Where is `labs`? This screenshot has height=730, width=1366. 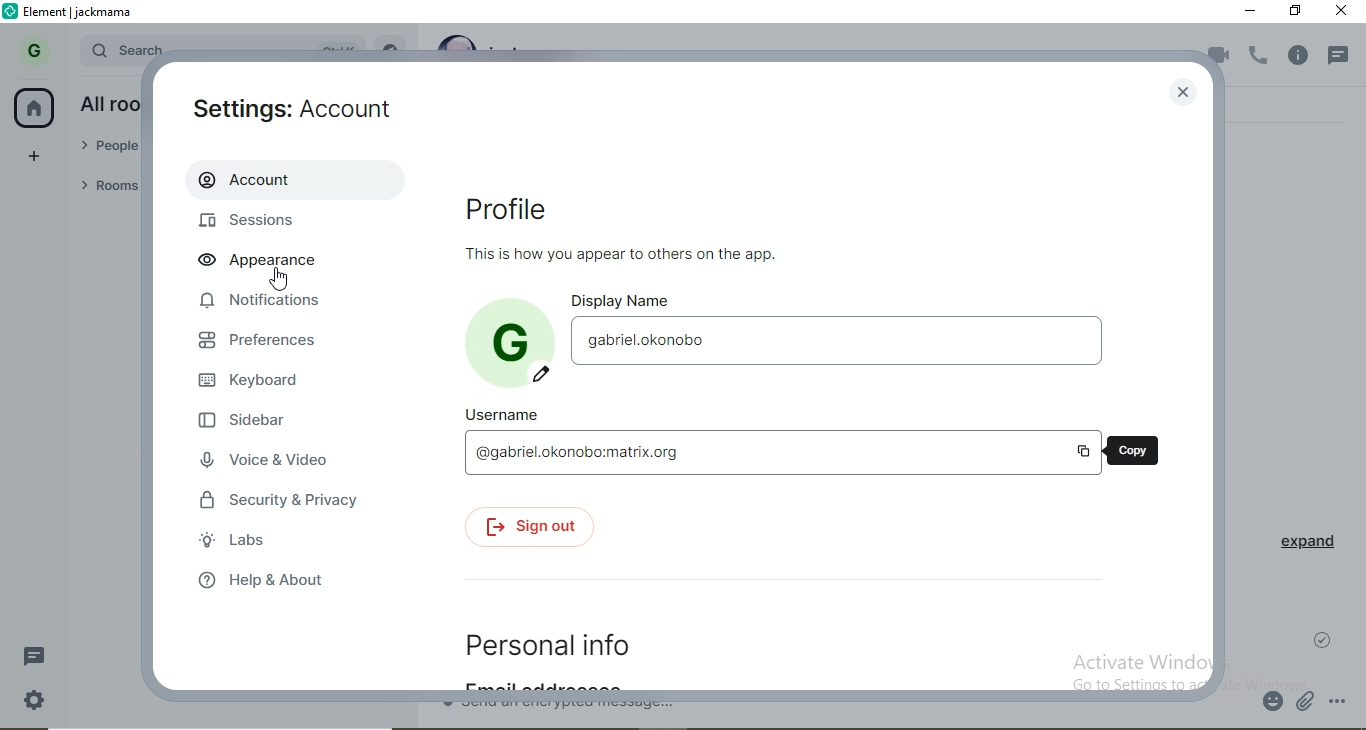
labs is located at coordinates (238, 538).